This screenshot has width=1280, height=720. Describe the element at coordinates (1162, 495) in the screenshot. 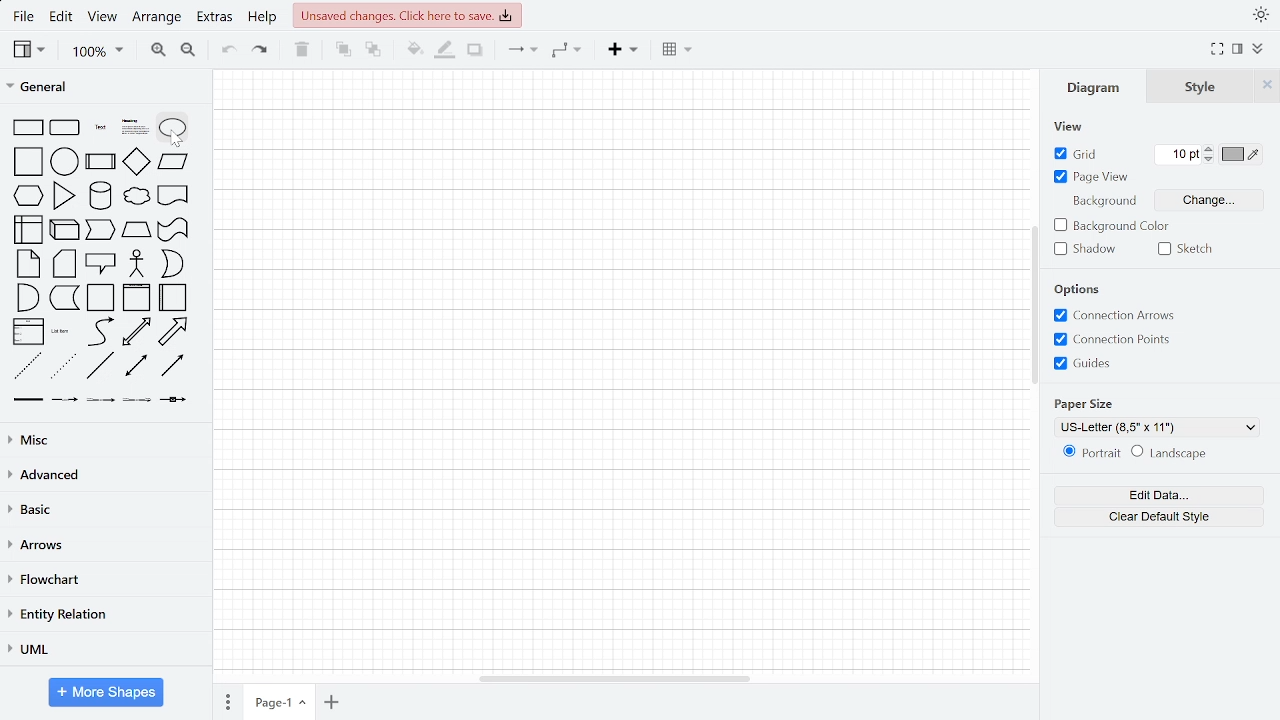

I see `edit data` at that location.